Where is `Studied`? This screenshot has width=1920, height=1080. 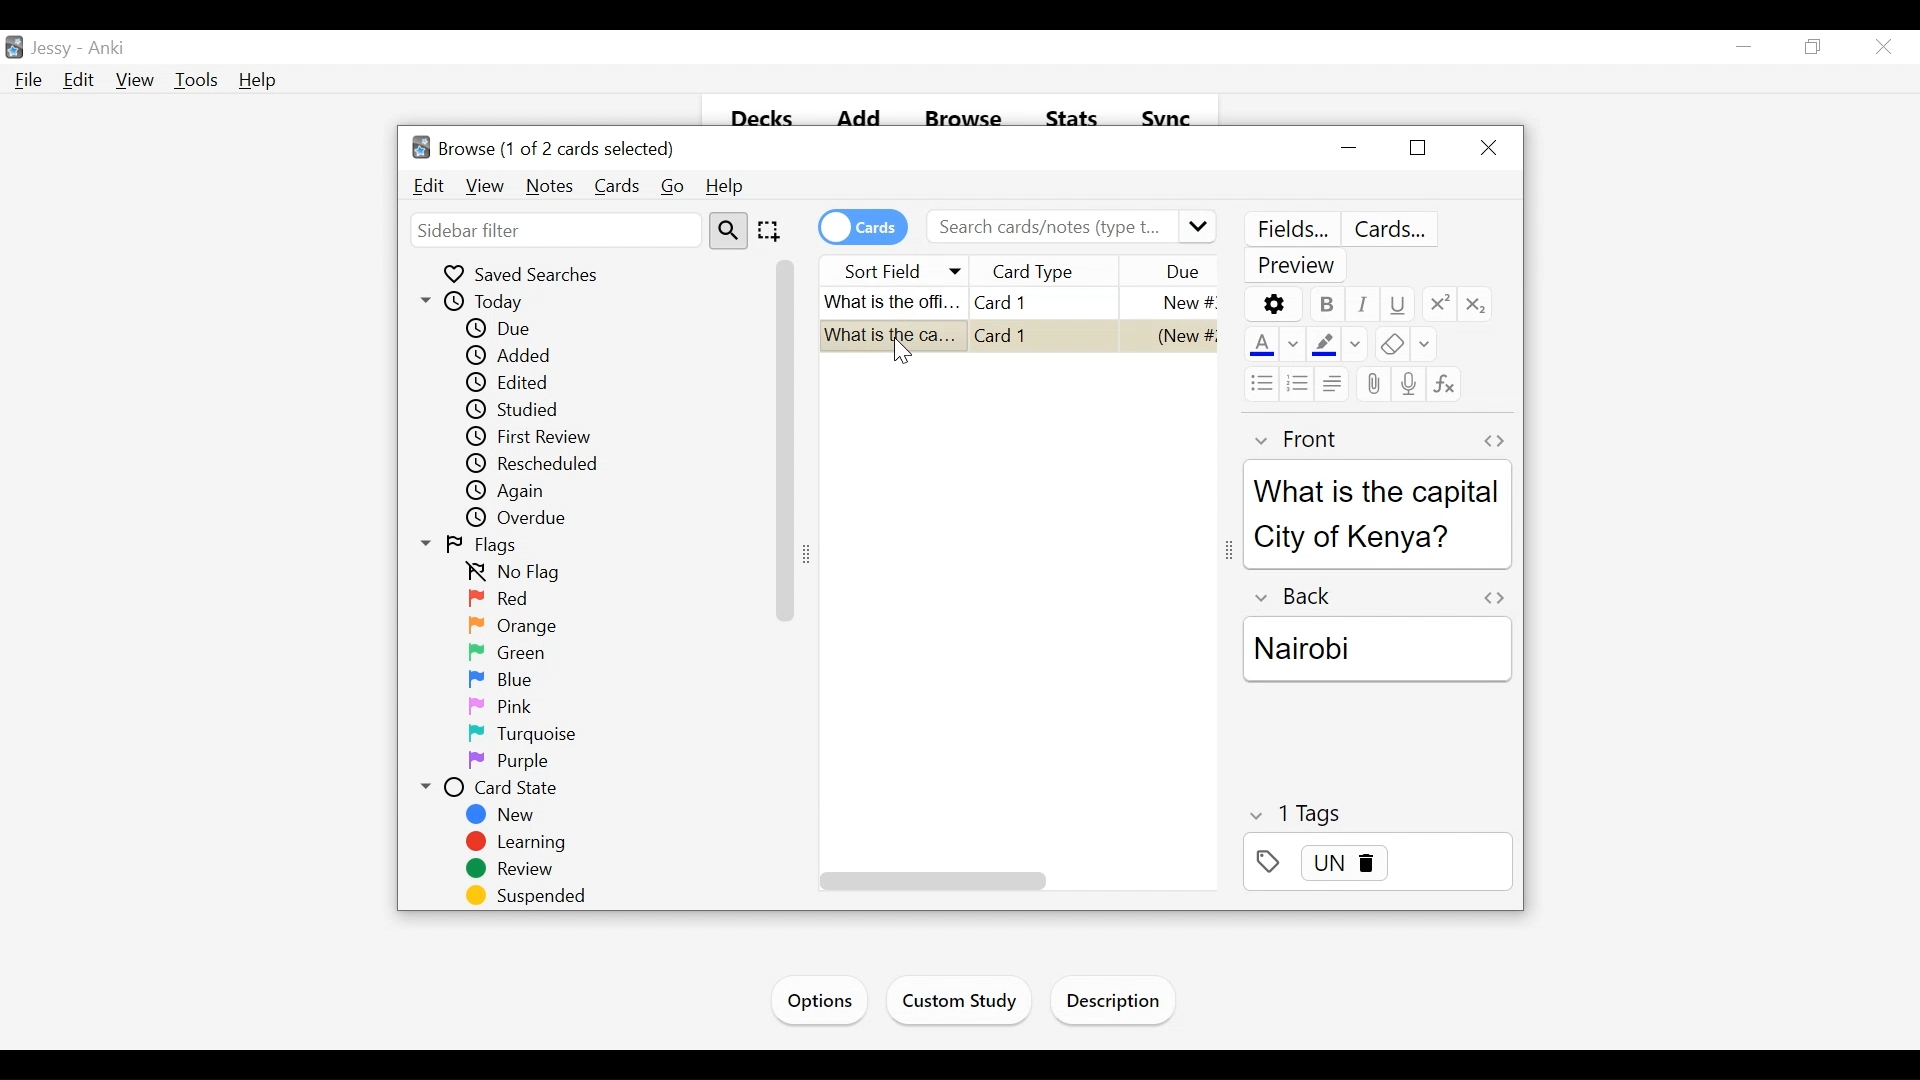 Studied is located at coordinates (535, 411).